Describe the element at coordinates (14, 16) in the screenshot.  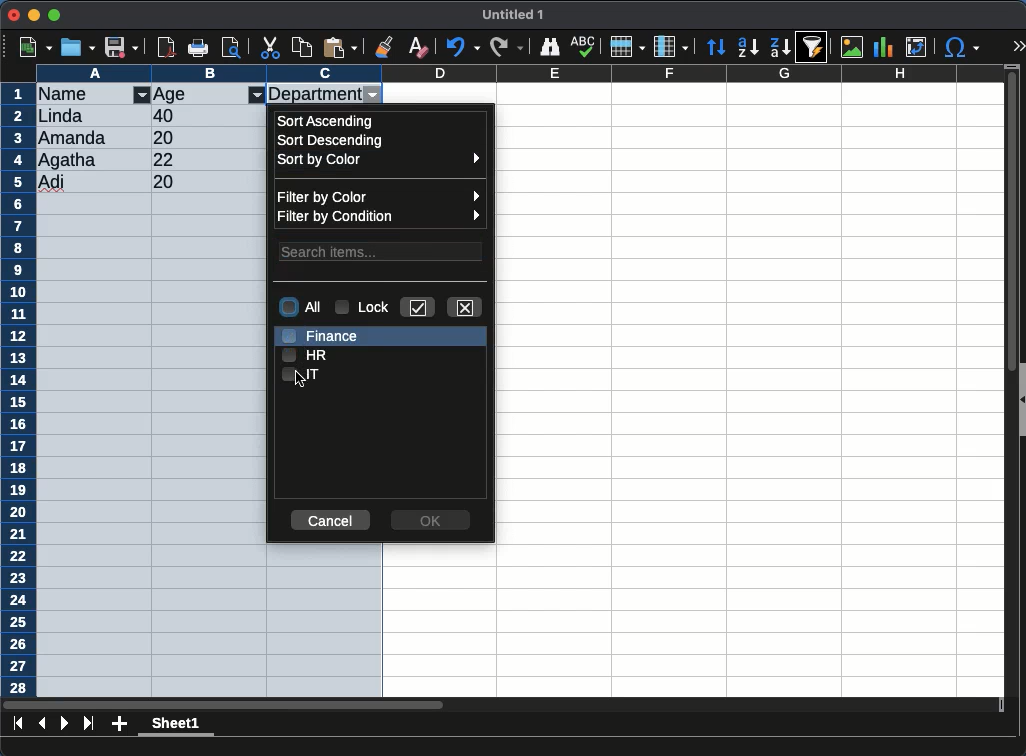
I see `close` at that location.